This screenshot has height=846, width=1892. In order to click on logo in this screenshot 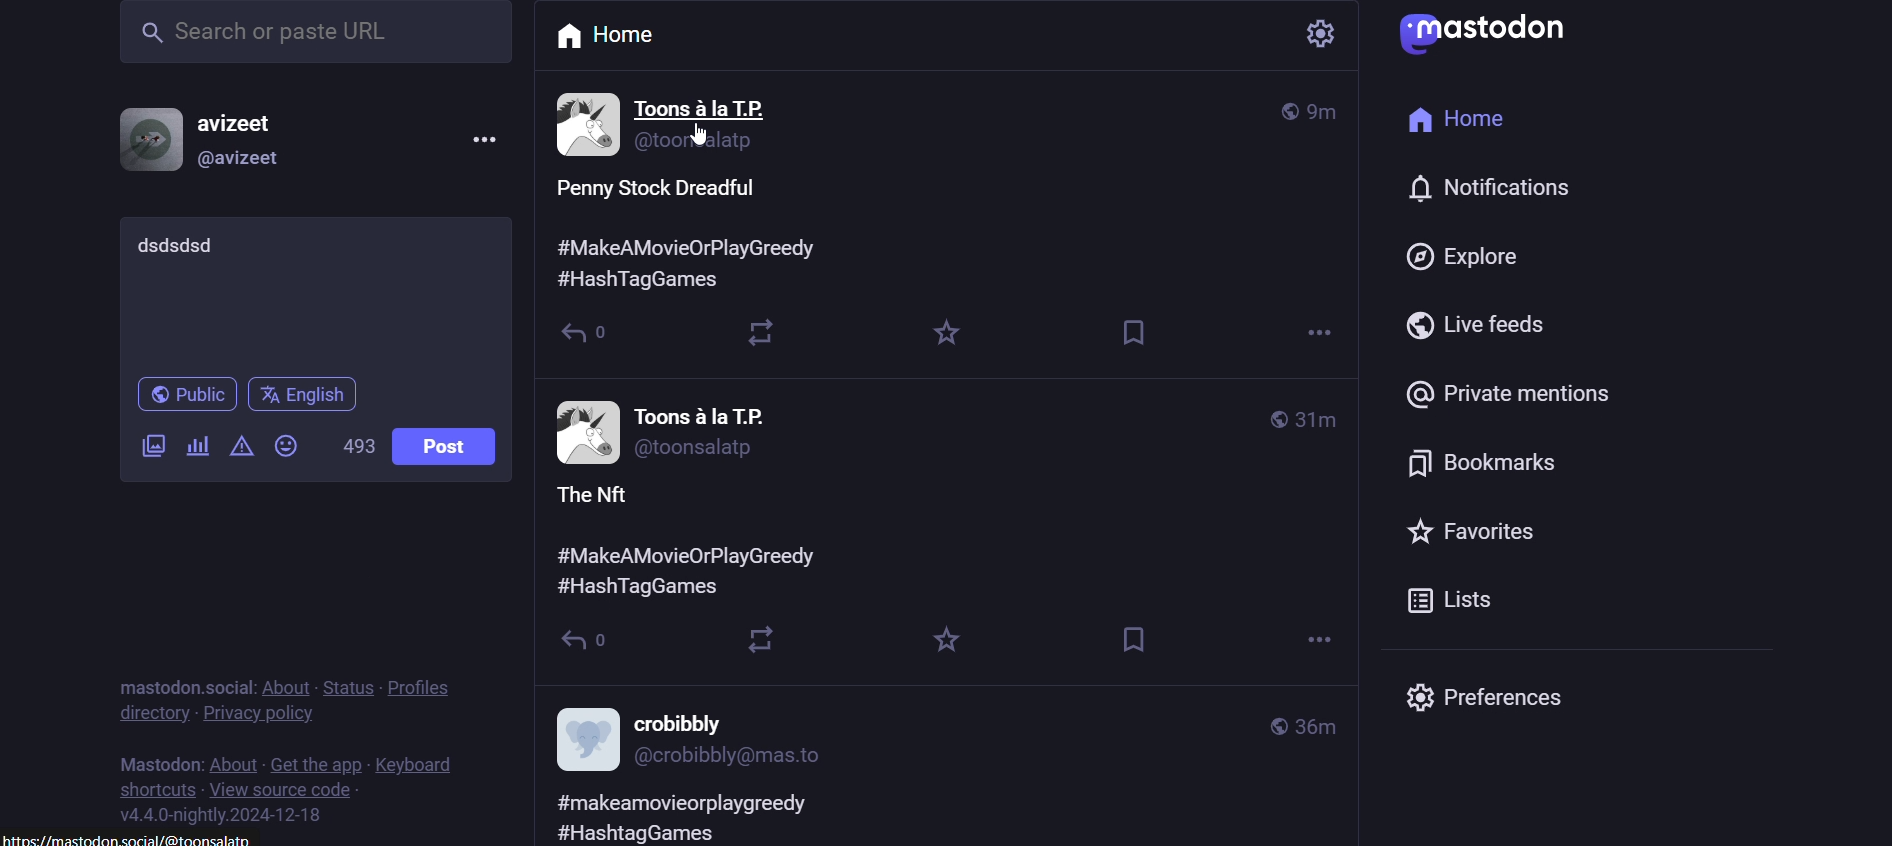, I will do `click(1496, 34)`.